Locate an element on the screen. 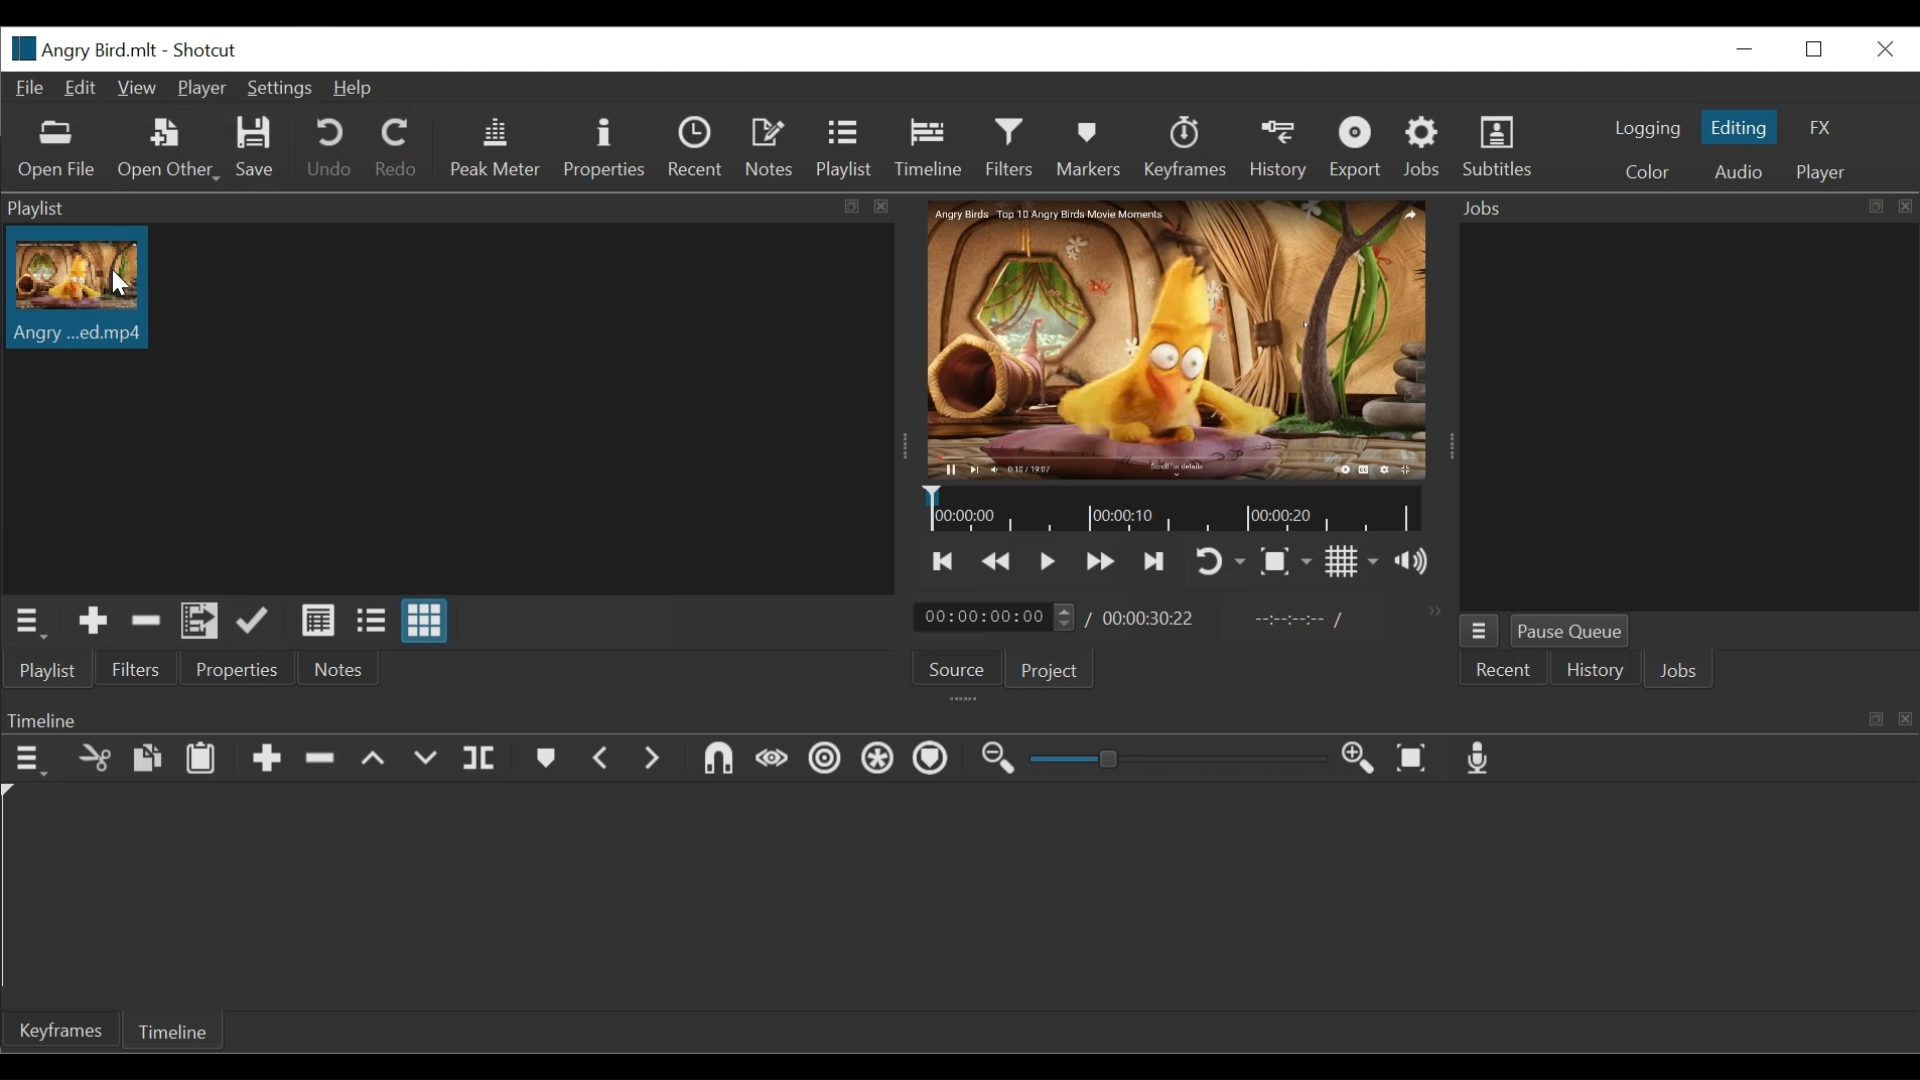 Image resolution: width=1920 pixels, height=1080 pixels. Recent is located at coordinates (697, 147).